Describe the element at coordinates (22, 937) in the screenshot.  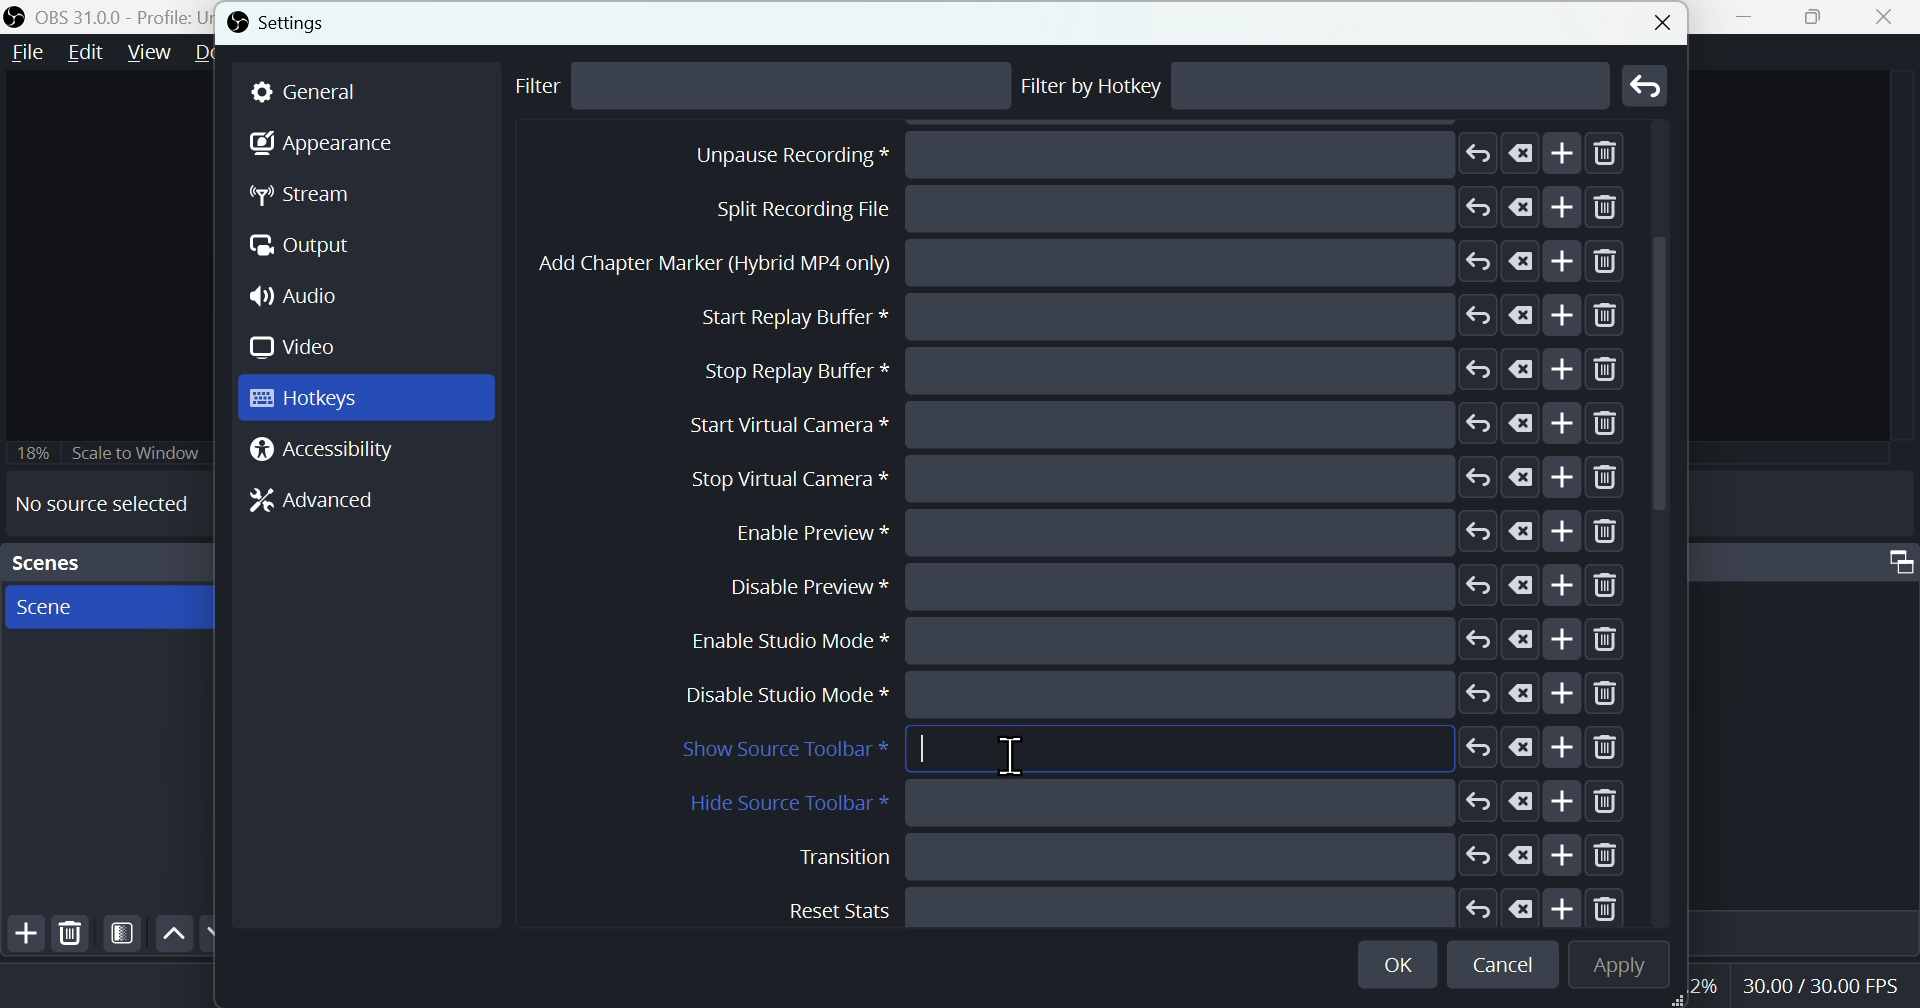
I see `Add` at that location.